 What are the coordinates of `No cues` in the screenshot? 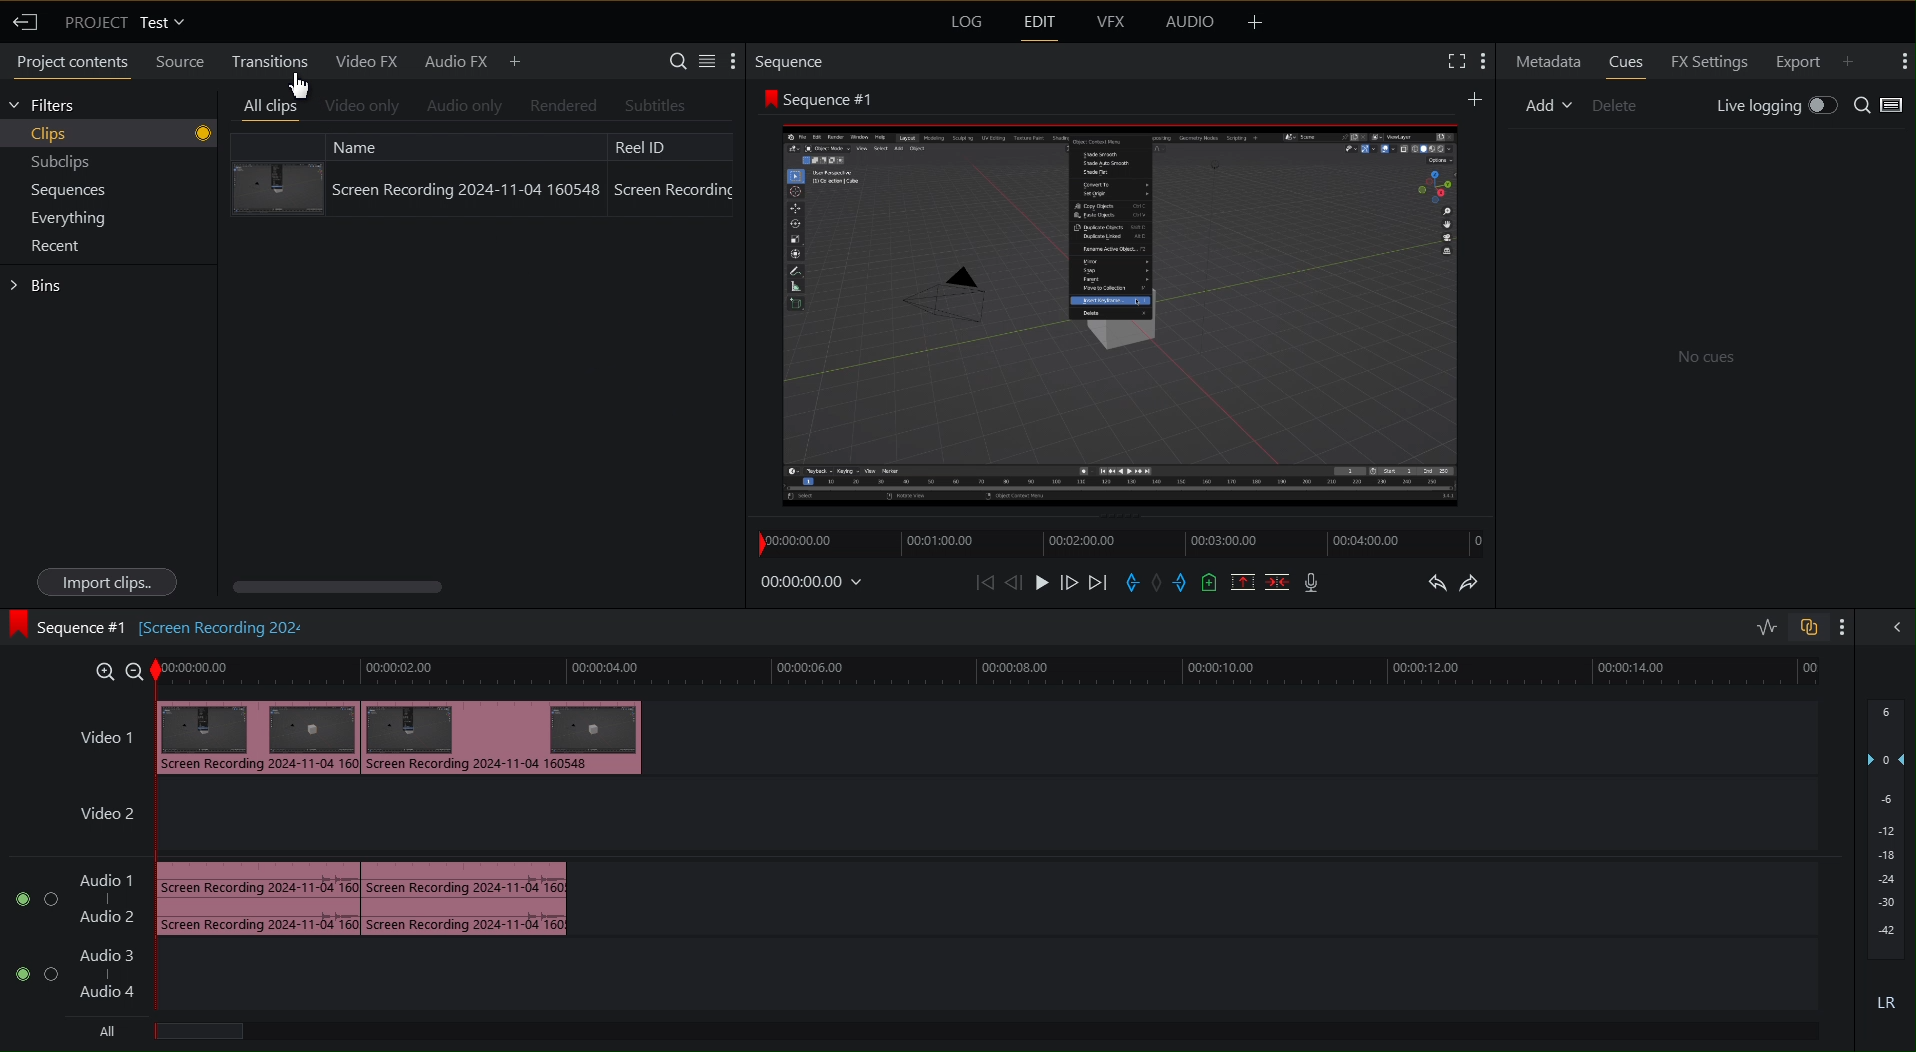 It's located at (1702, 354).